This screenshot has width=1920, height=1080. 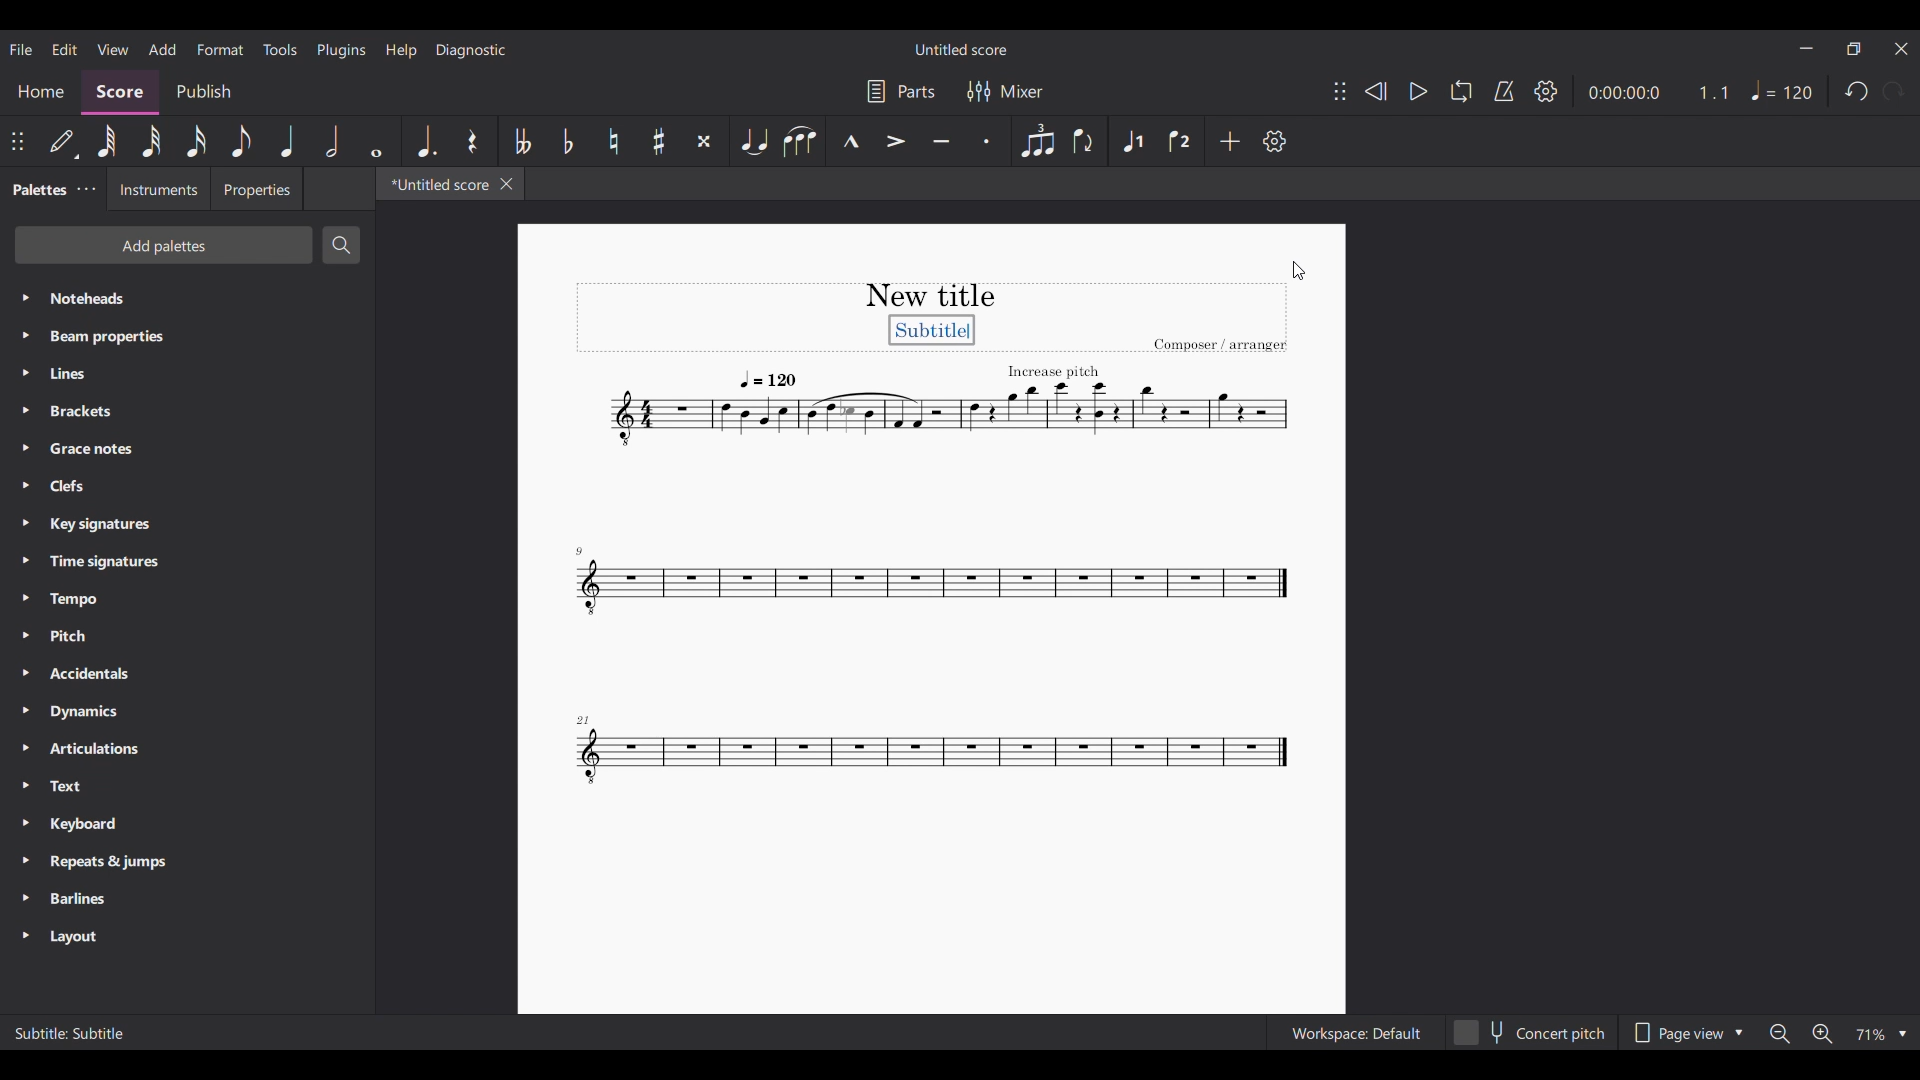 I want to click on Tempo, so click(x=187, y=599).